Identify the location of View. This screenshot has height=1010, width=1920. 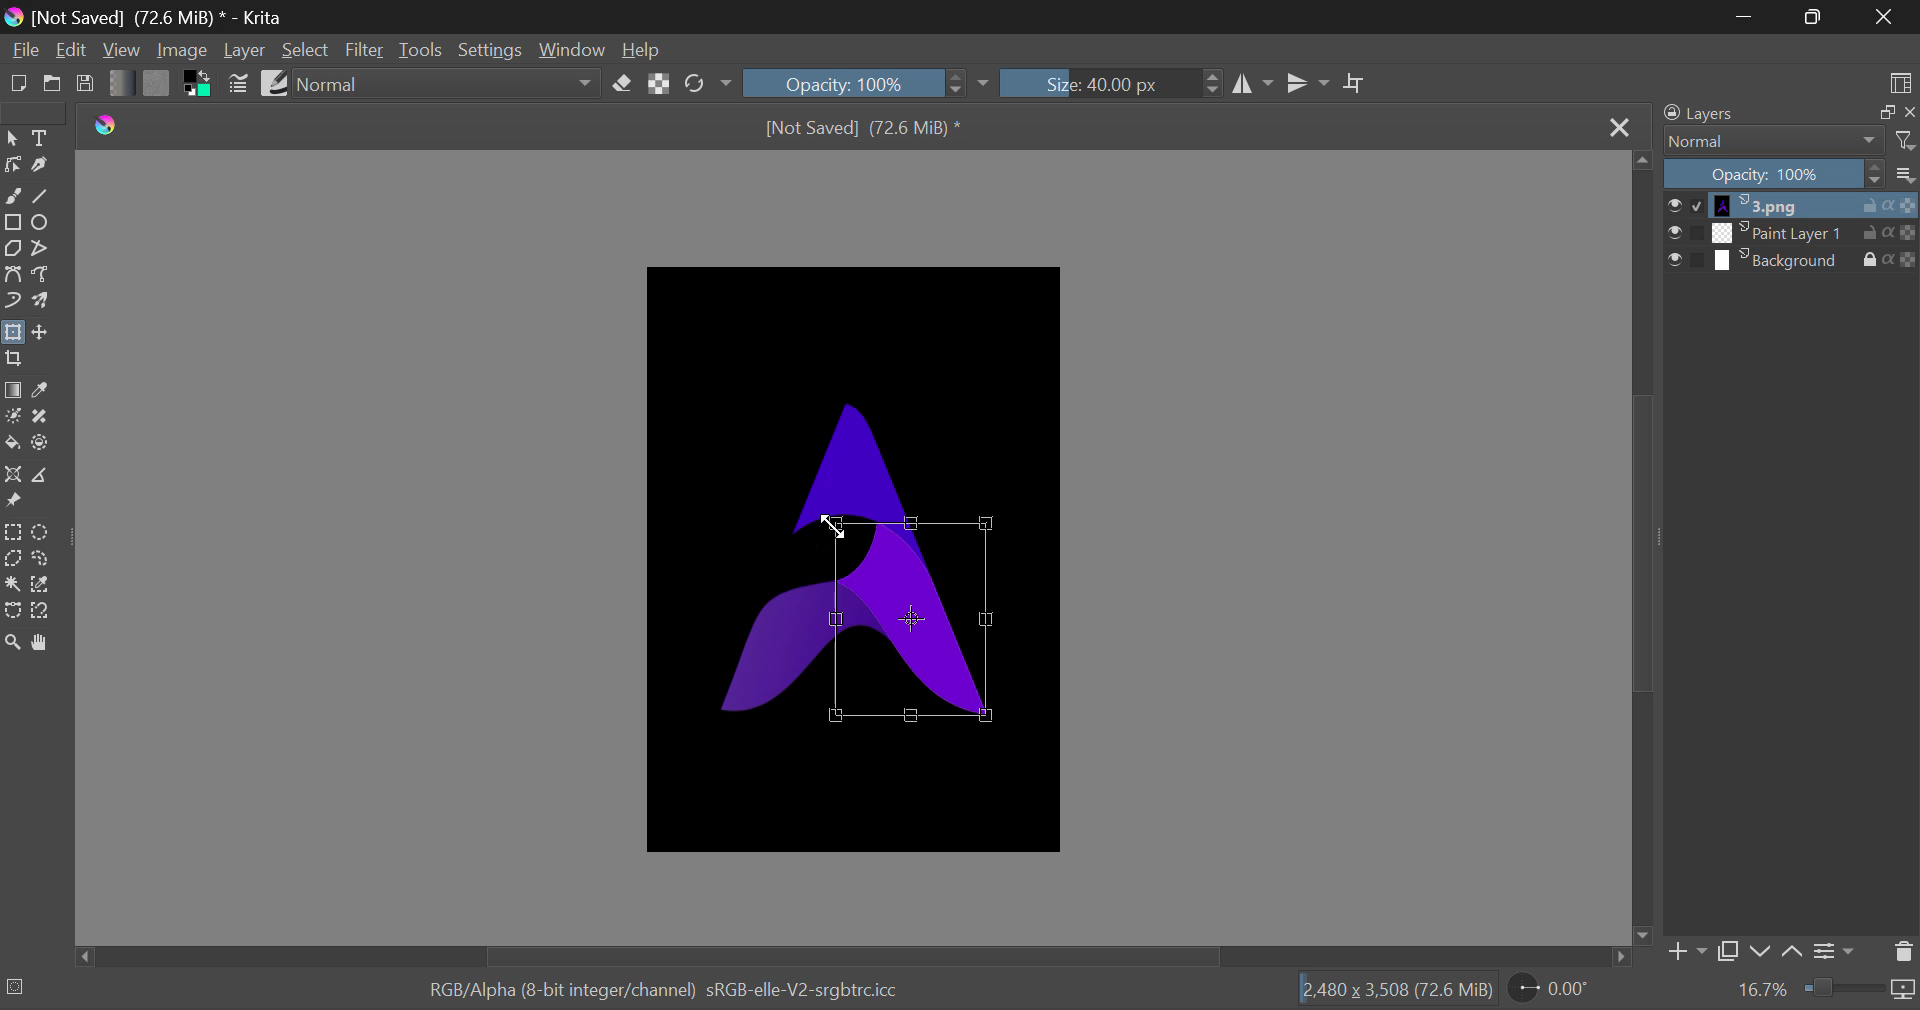
(122, 50).